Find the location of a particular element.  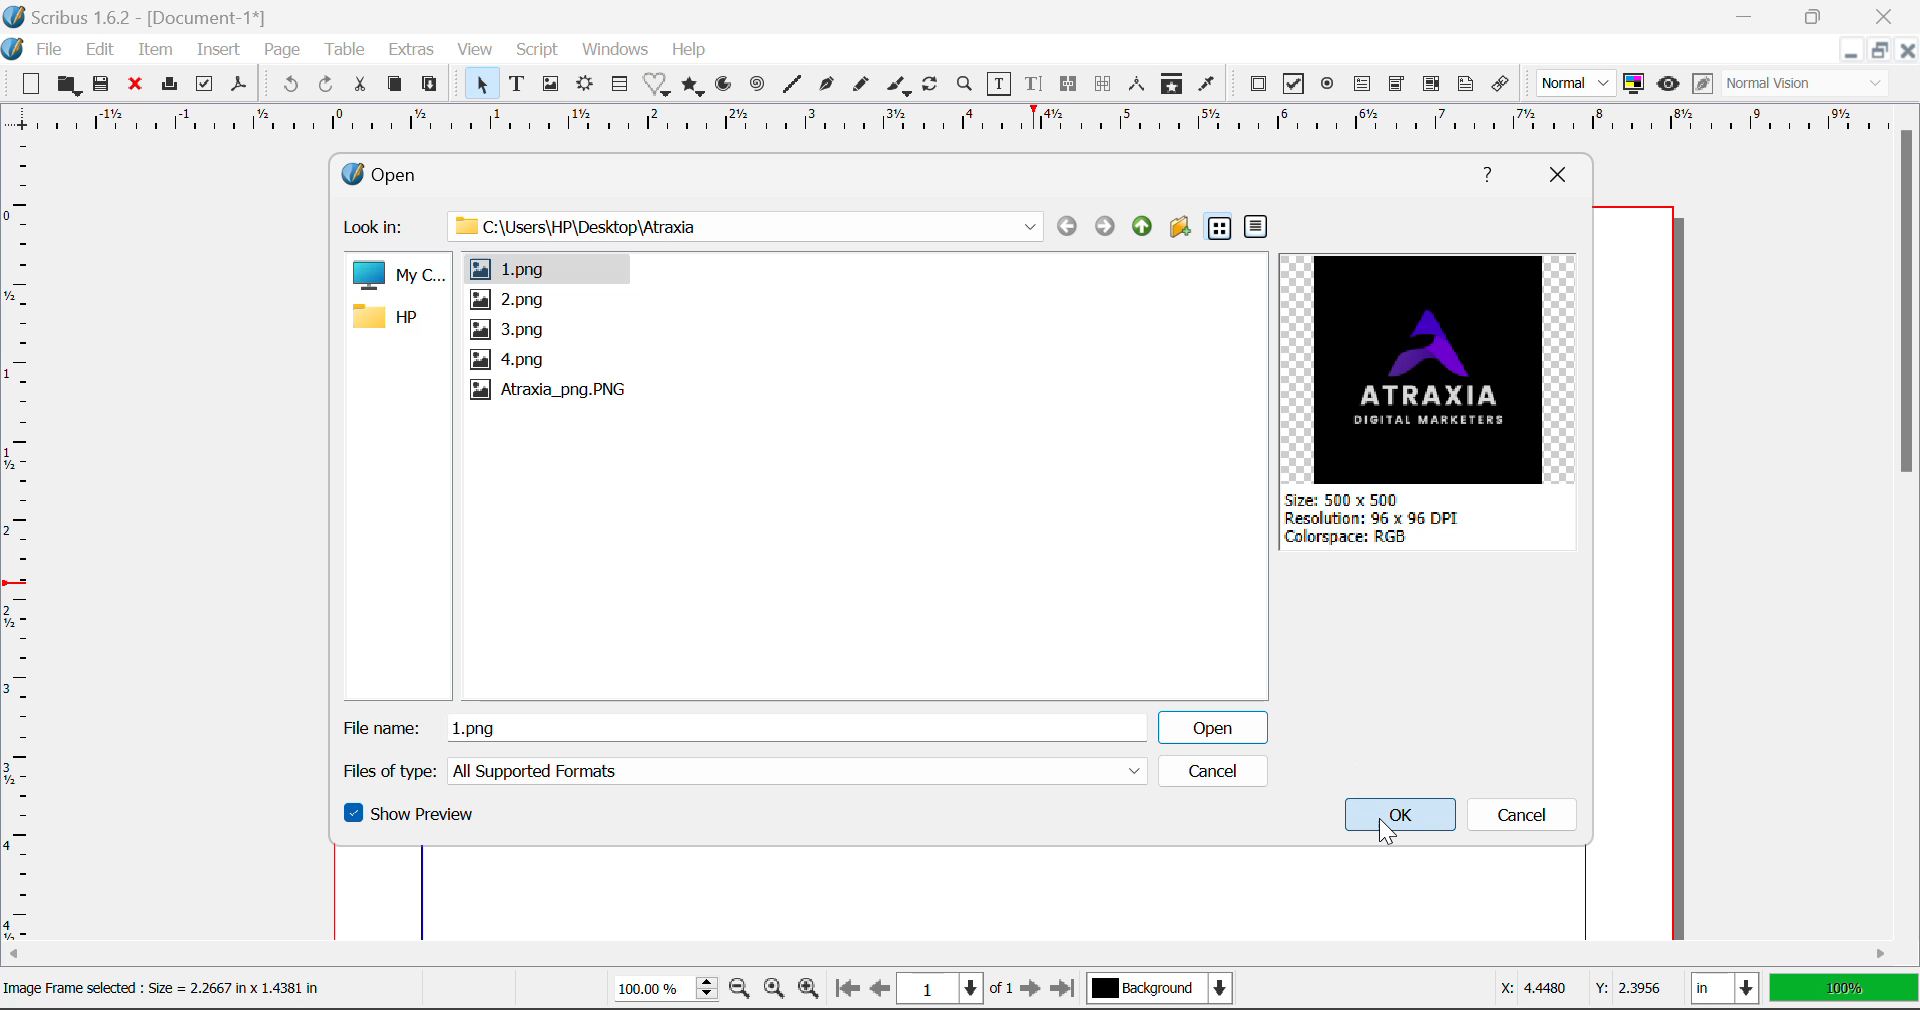

Pdf Radio Button is located at coordinates (1330, 87).